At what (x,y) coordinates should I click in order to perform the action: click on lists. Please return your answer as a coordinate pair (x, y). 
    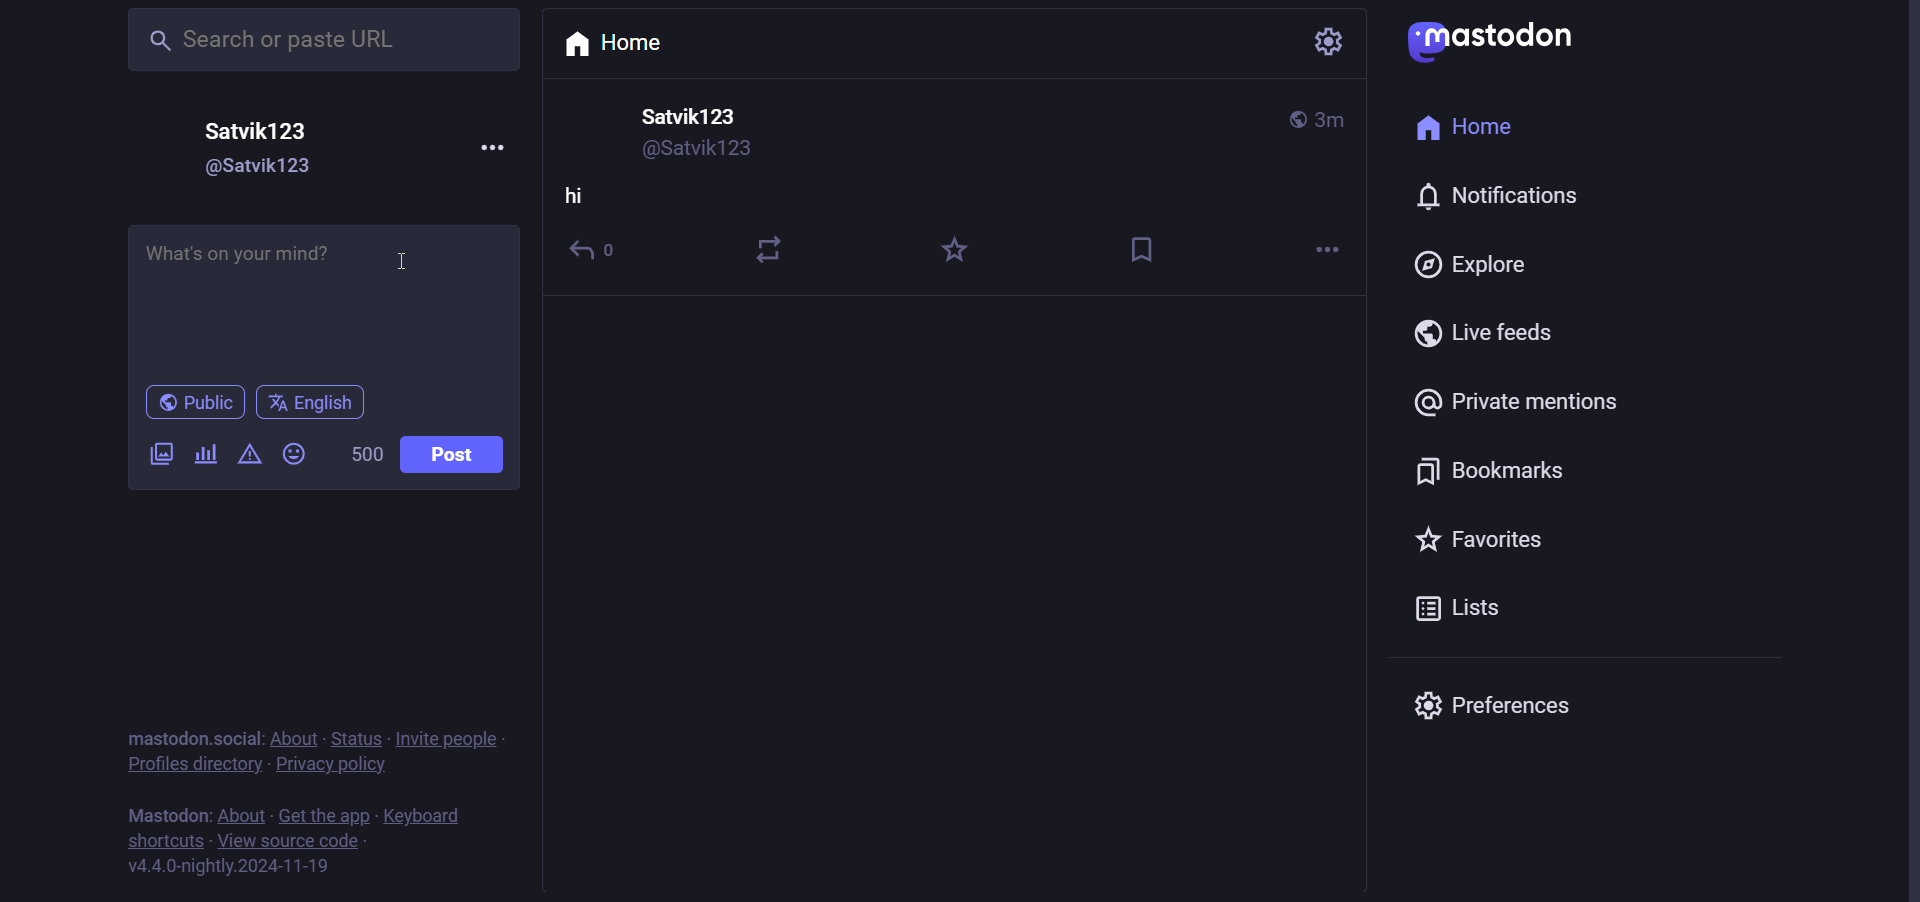
    Looking at the image, I should click on (1454, 613).